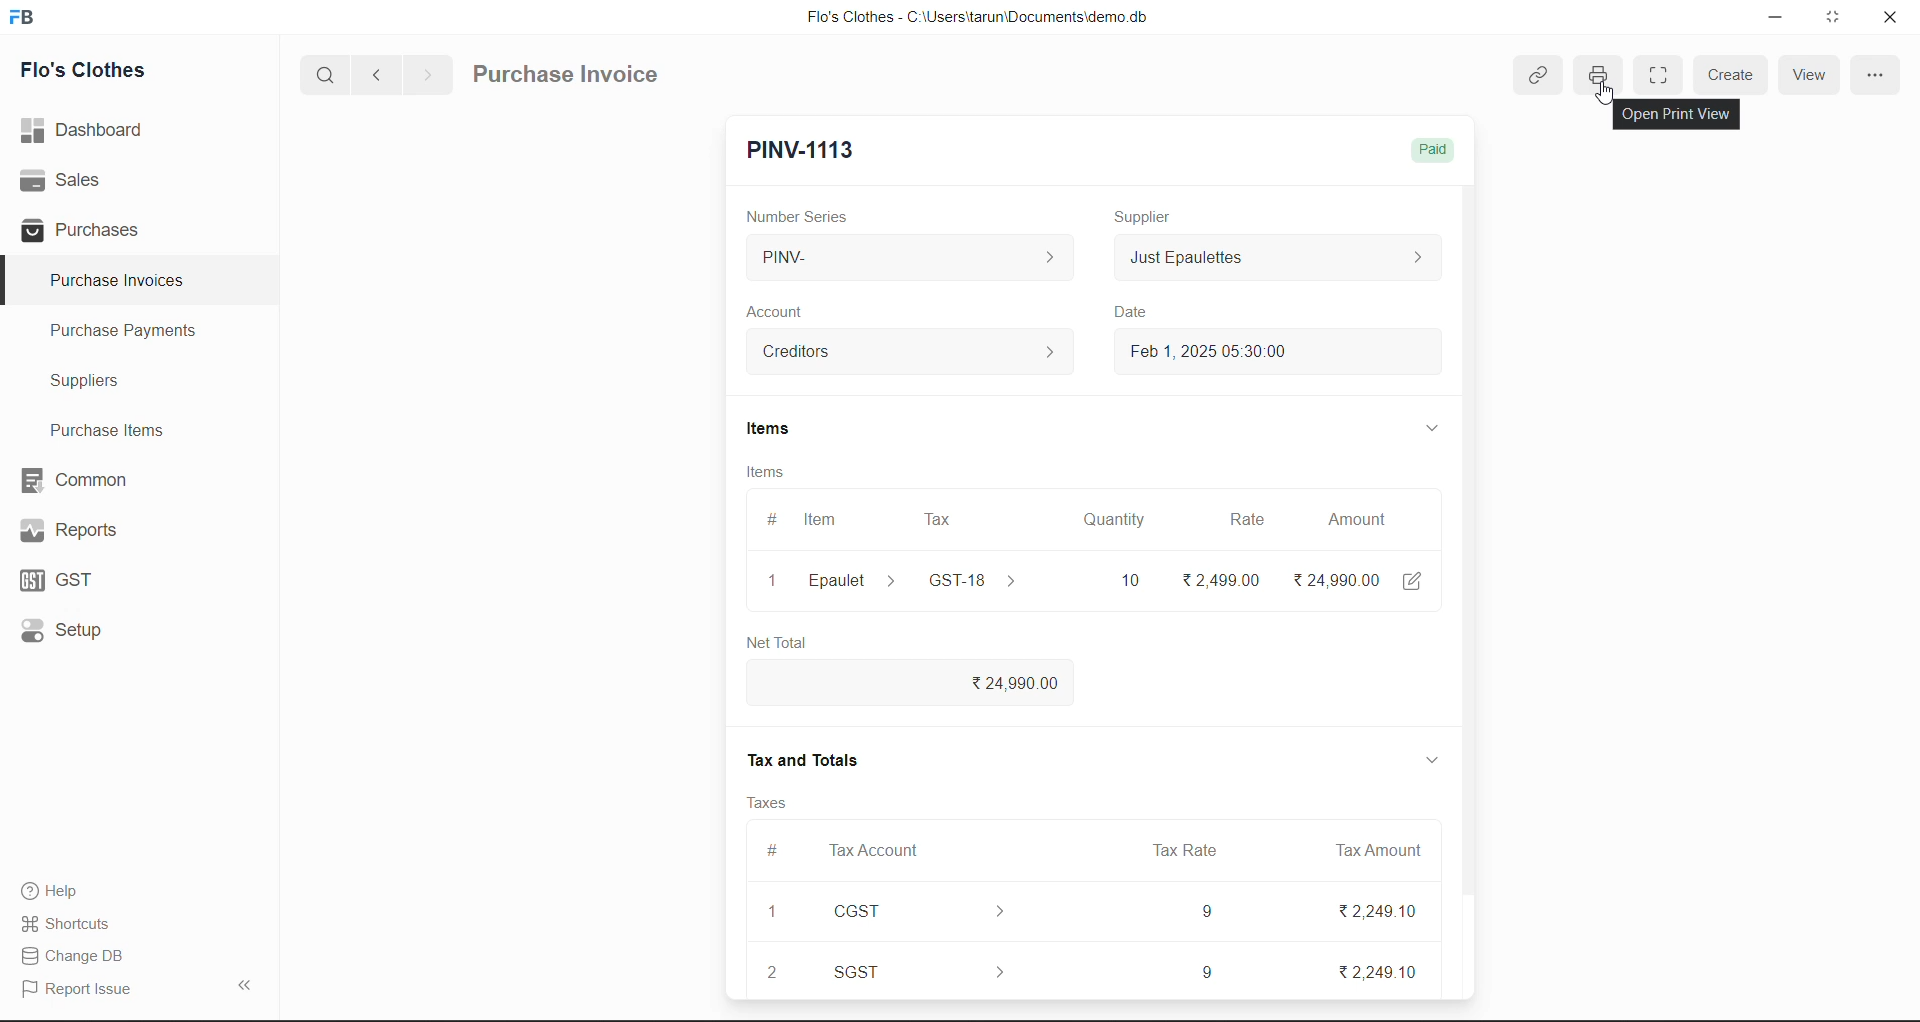 The width and height of the screenshot is (1920, 1022). Describe the element at coordinates (91, 478) in the screenshot. I see `Common` at that location.